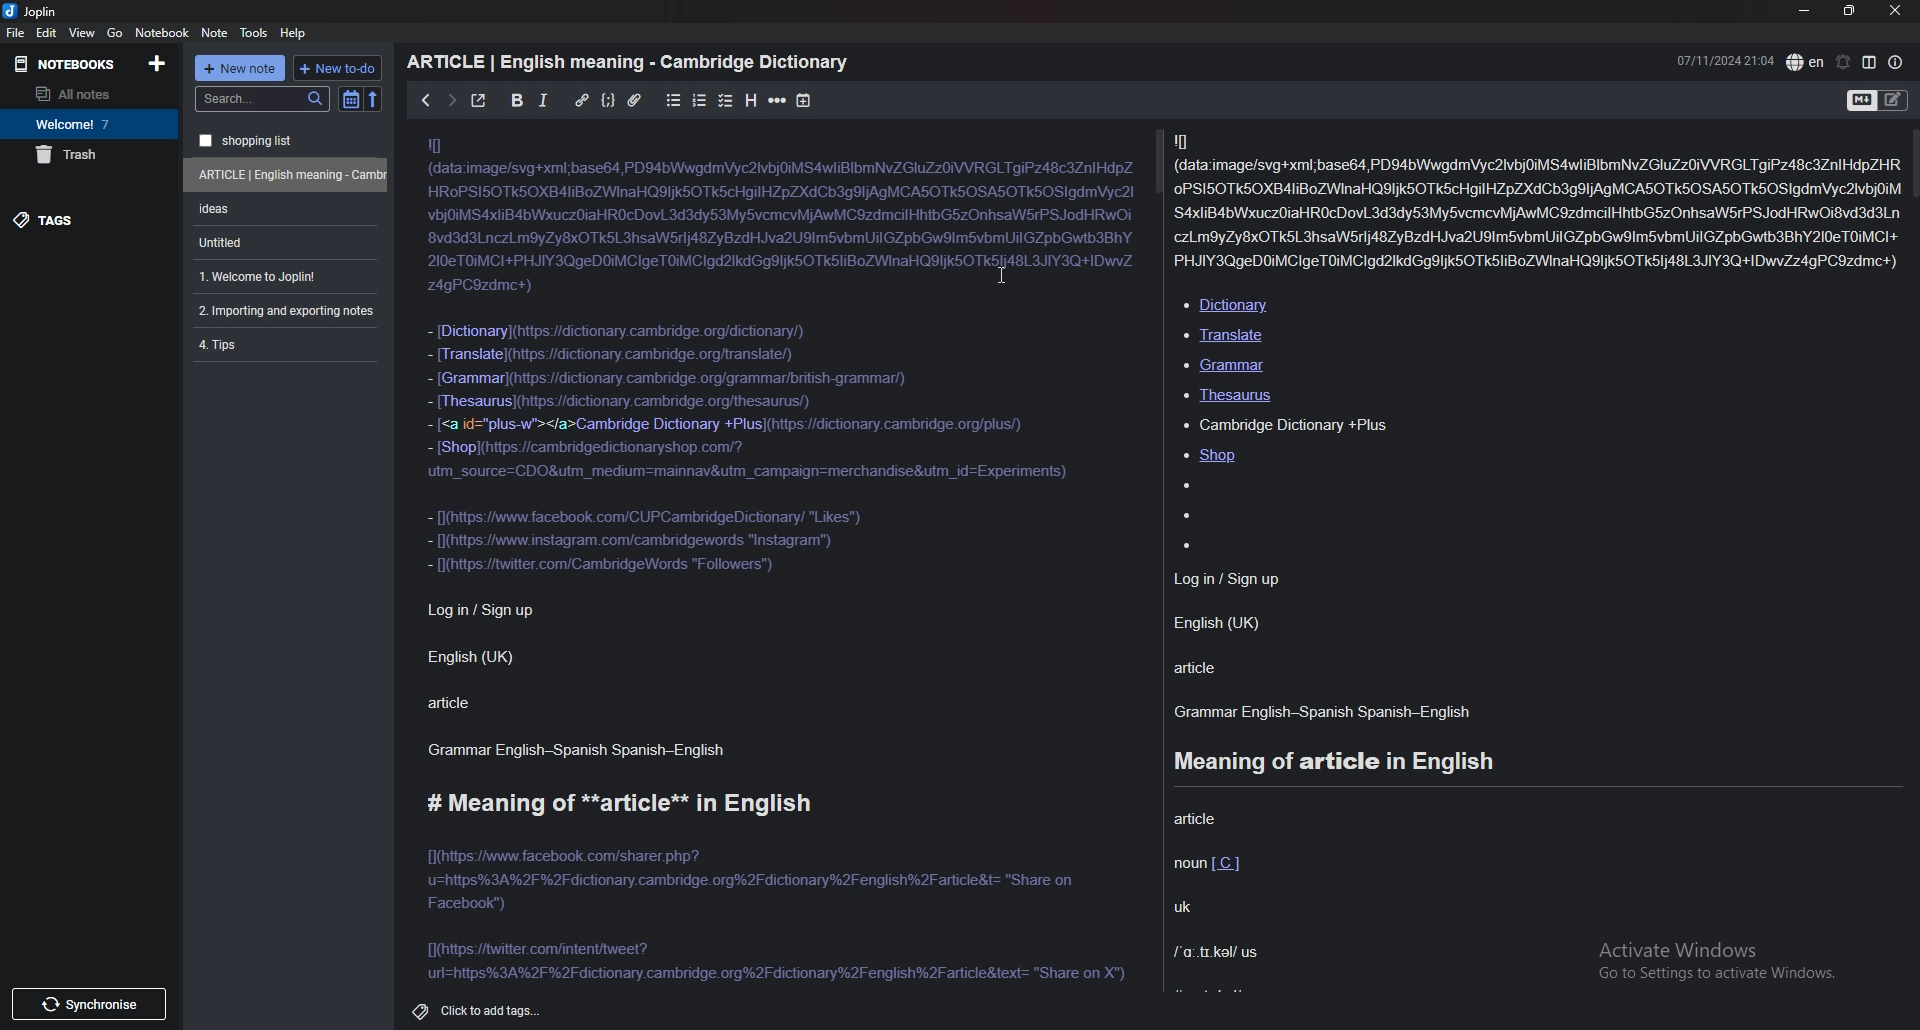 The height and width of the screenshot is (1030, 1920). I want to click on title, so click(631, 60).